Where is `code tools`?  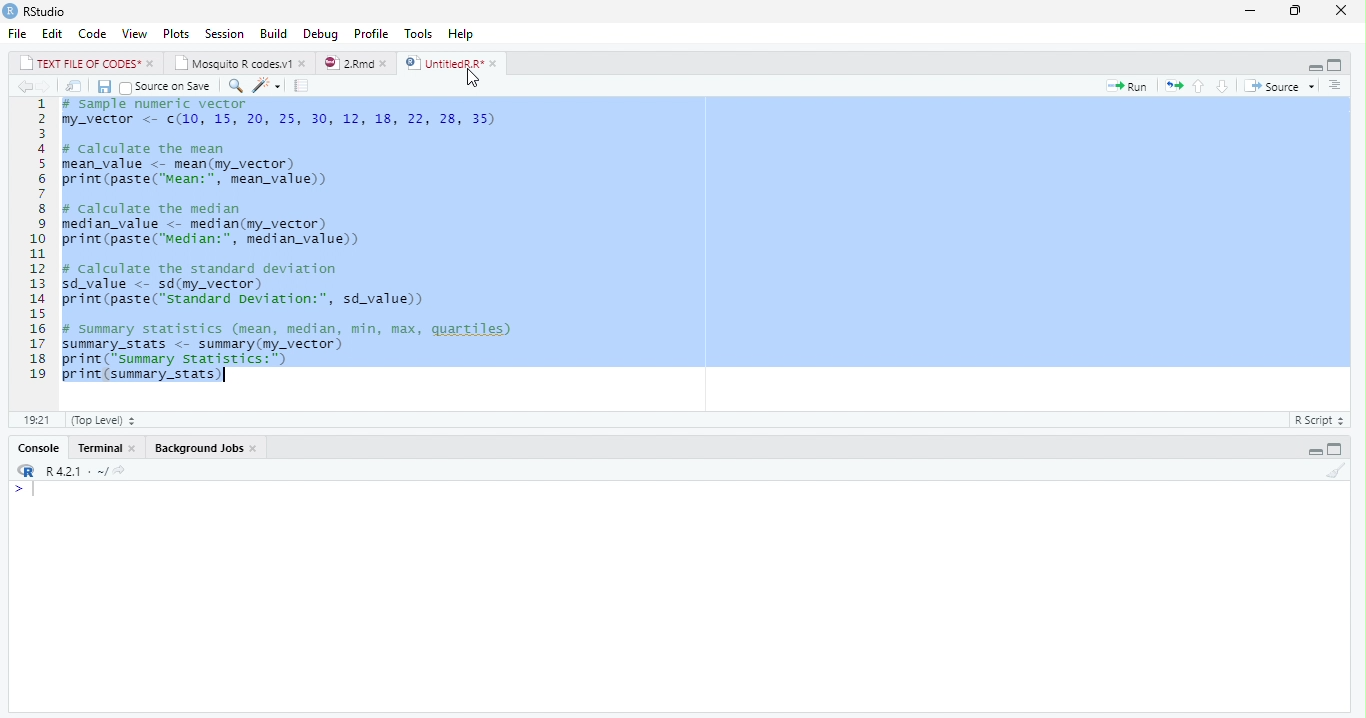
code tools is located at coordinates (266, 85).